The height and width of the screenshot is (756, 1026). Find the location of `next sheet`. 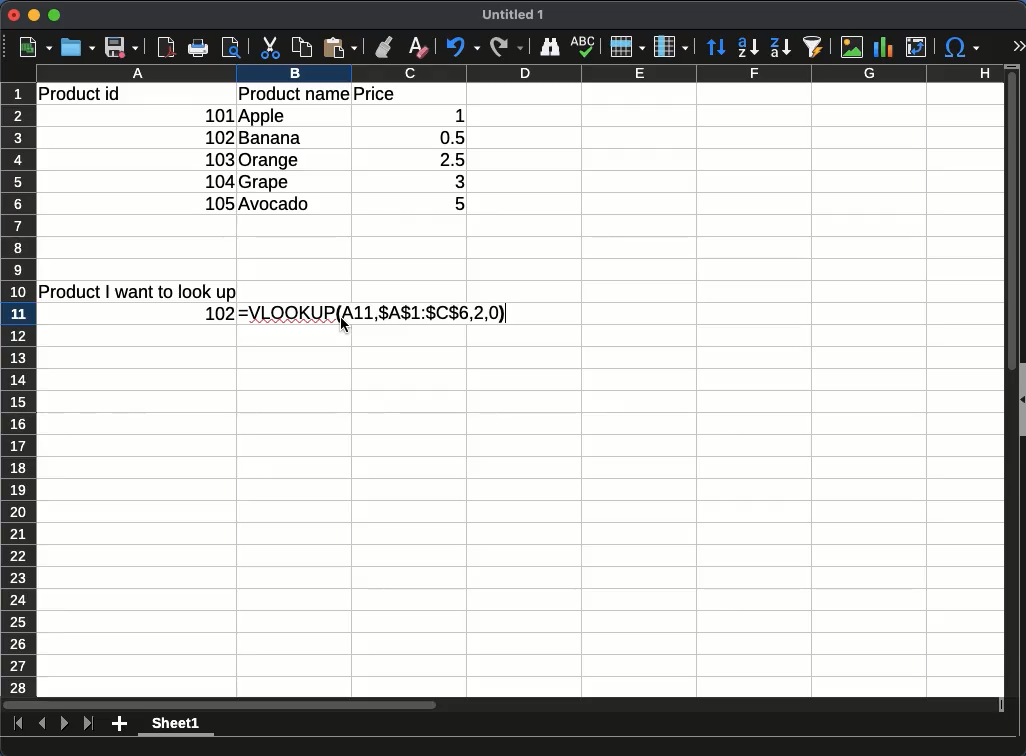

next sheet is located at coordinates (64, 724).